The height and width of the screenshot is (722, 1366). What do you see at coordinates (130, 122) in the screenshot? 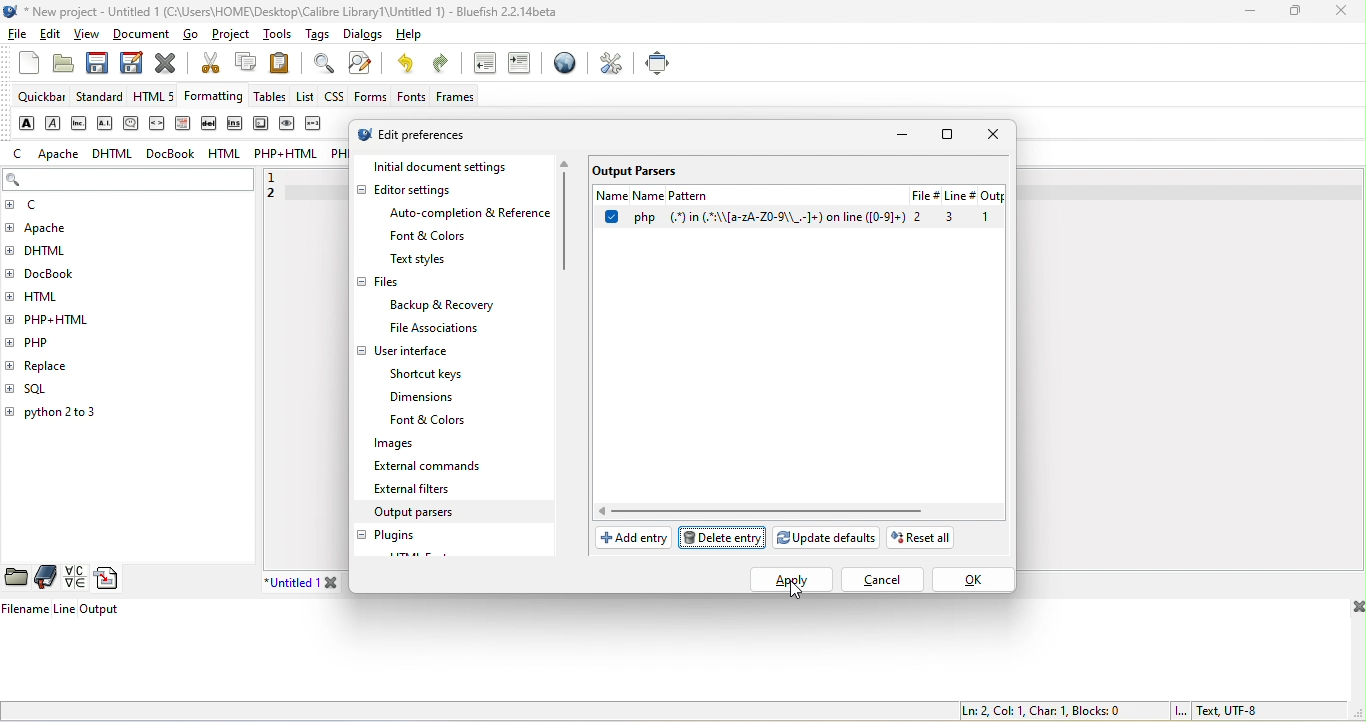
I see `citation` at bounding box center [130, 122].